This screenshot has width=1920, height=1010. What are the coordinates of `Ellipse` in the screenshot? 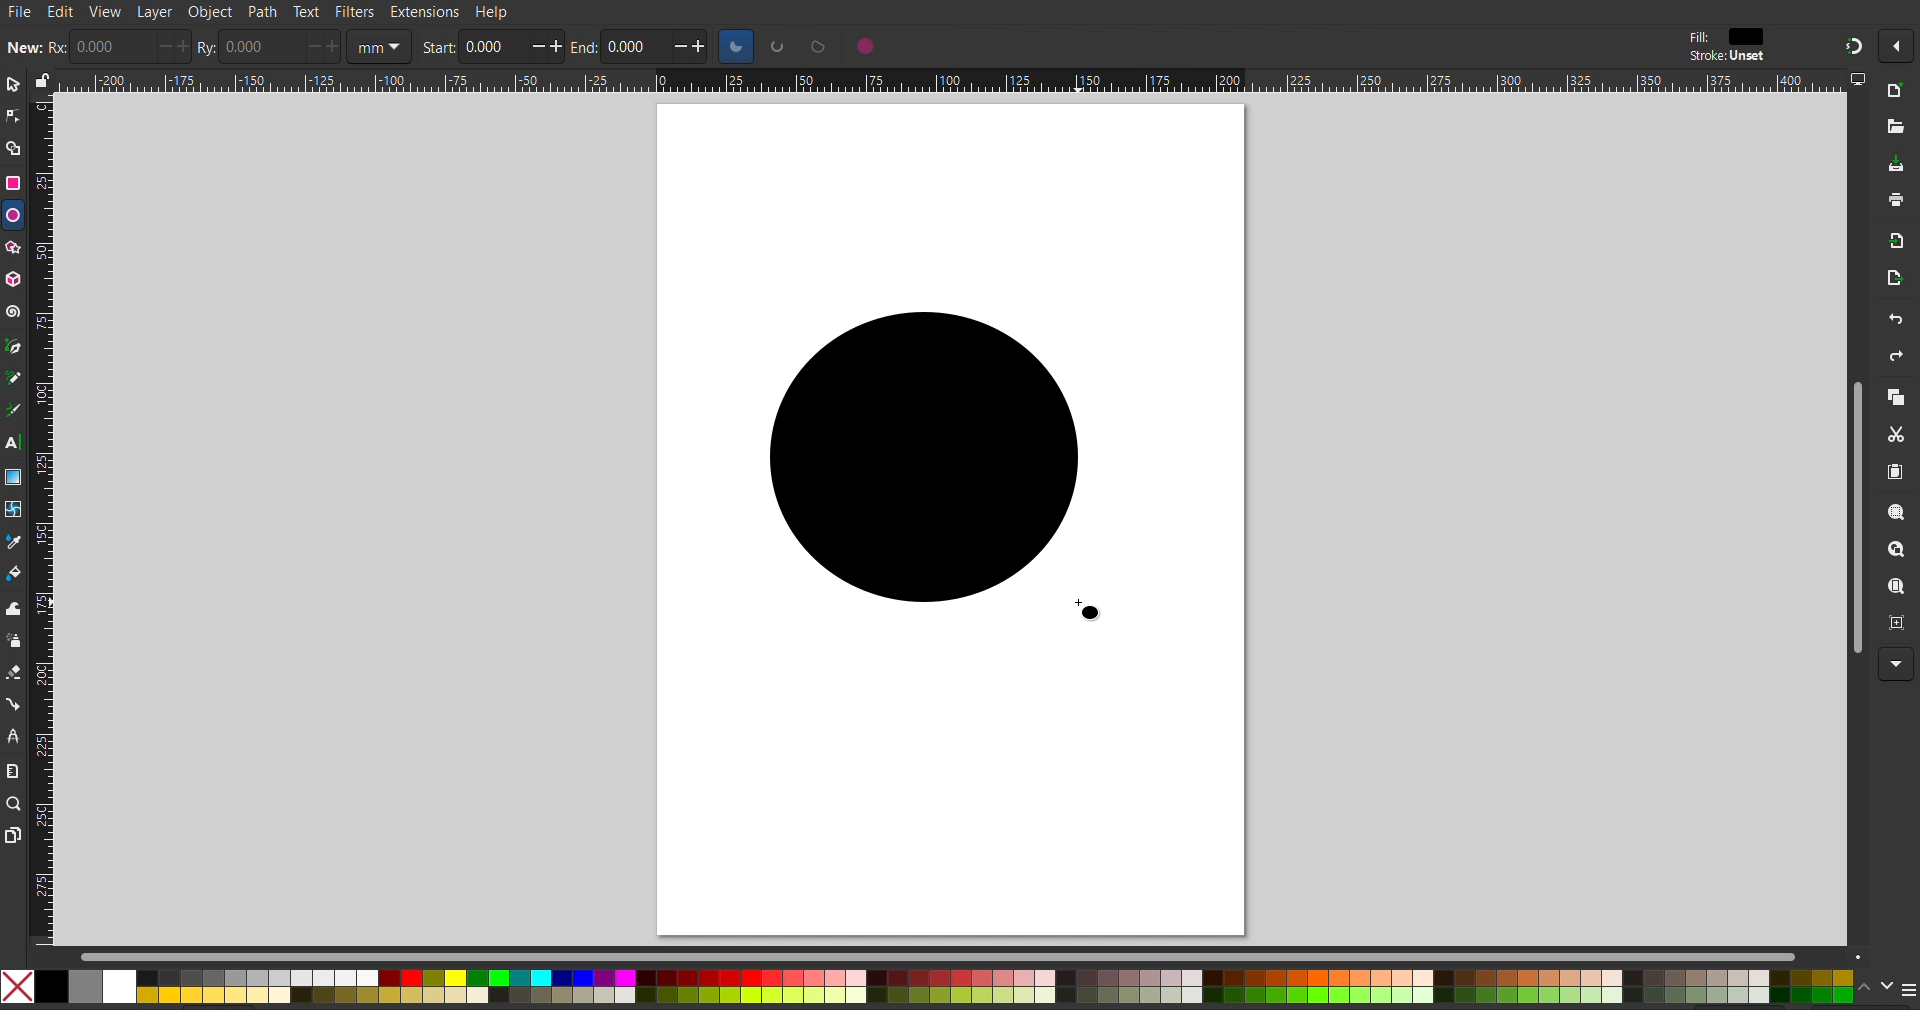 It's located at (14, 216).